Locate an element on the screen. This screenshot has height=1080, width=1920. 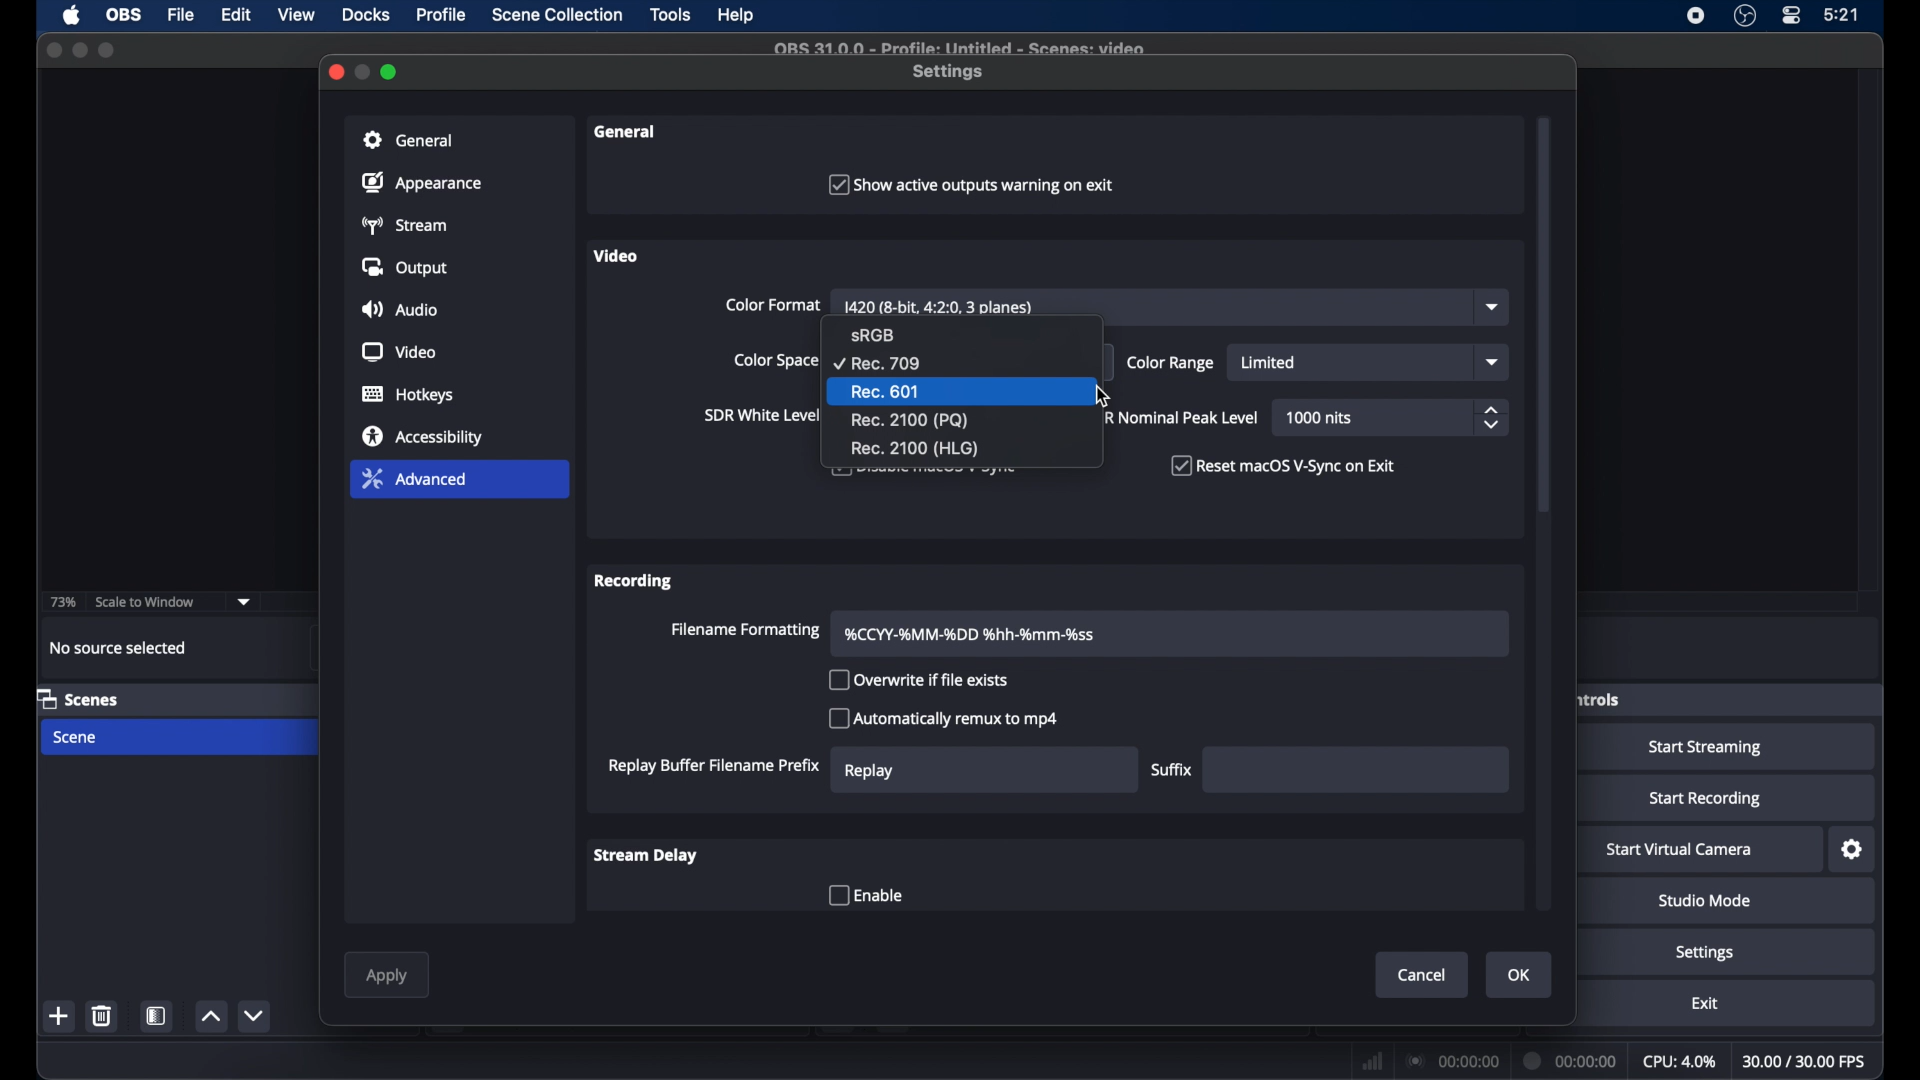
scale to window is located at coordinates (146, 602).